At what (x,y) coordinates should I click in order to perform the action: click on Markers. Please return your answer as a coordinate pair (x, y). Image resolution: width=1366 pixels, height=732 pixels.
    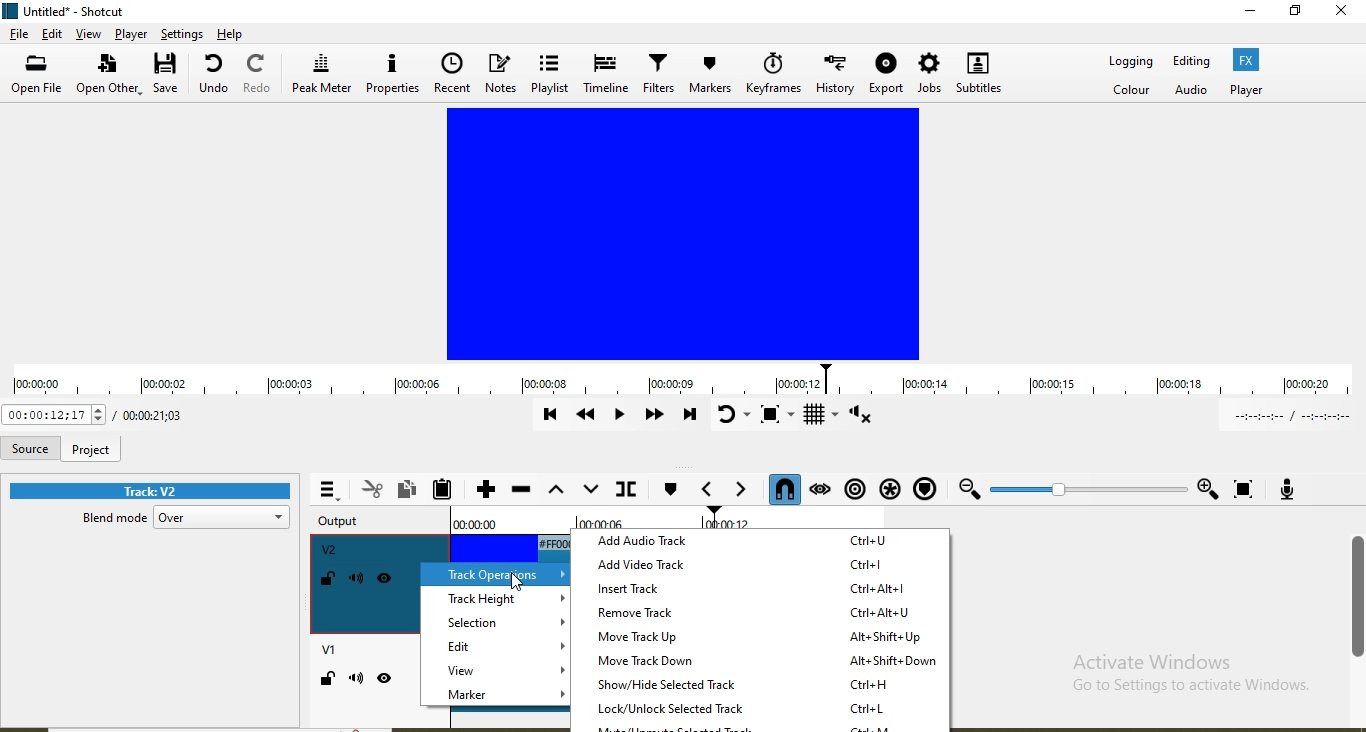
    Looking at the image, I should click on (712, 72).